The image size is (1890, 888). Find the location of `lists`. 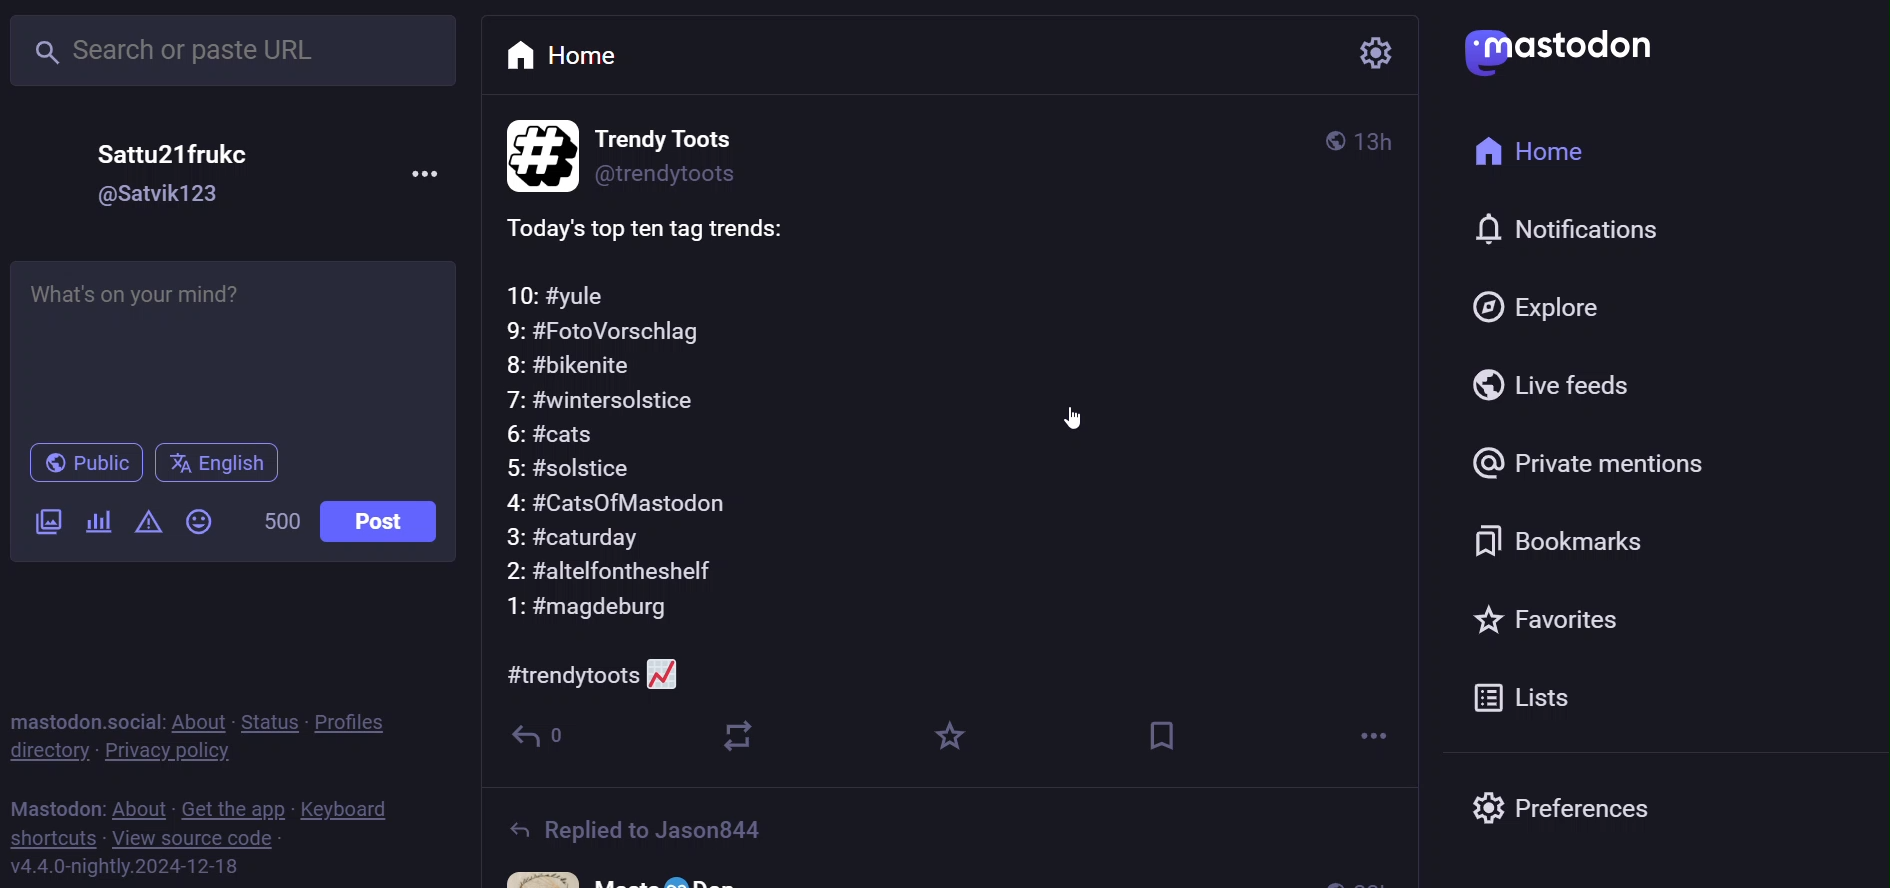

lists is located at coordinates (1526, 700).